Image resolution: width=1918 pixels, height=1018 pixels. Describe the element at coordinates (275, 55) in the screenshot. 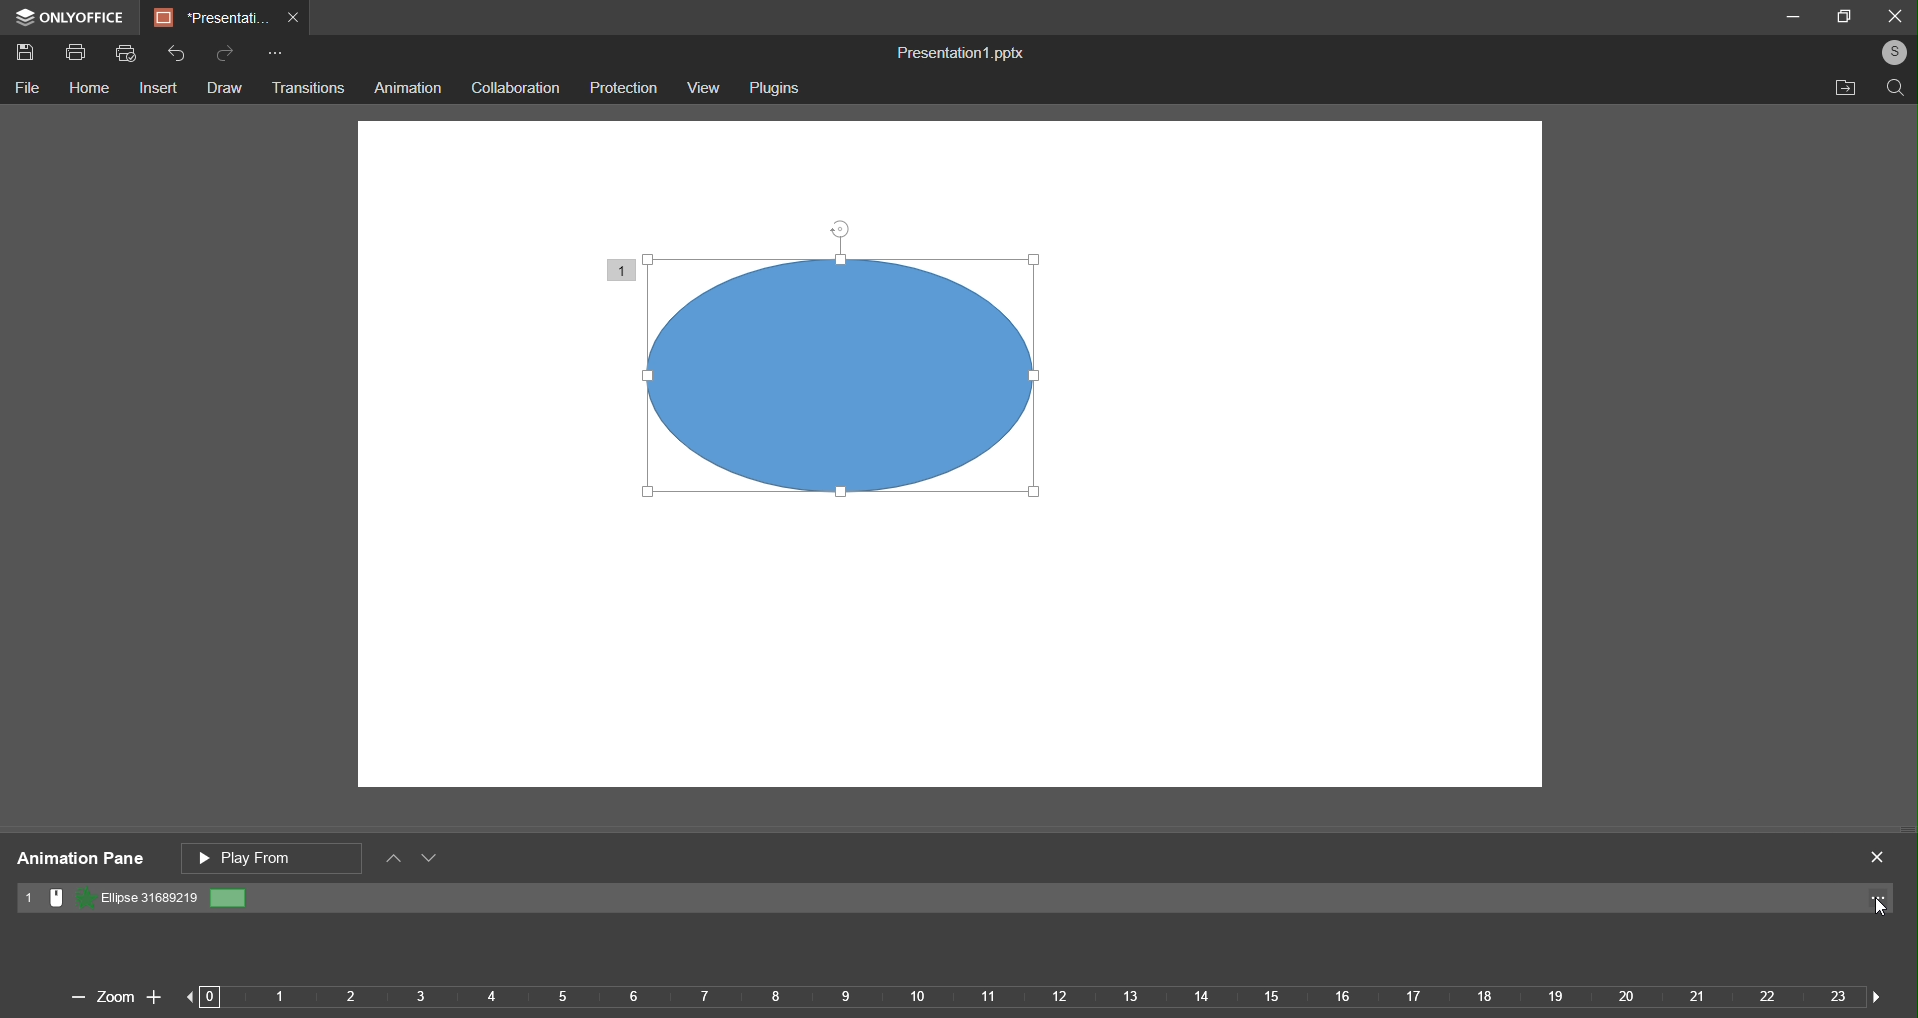

I see `Customize Quick Access` at that location.